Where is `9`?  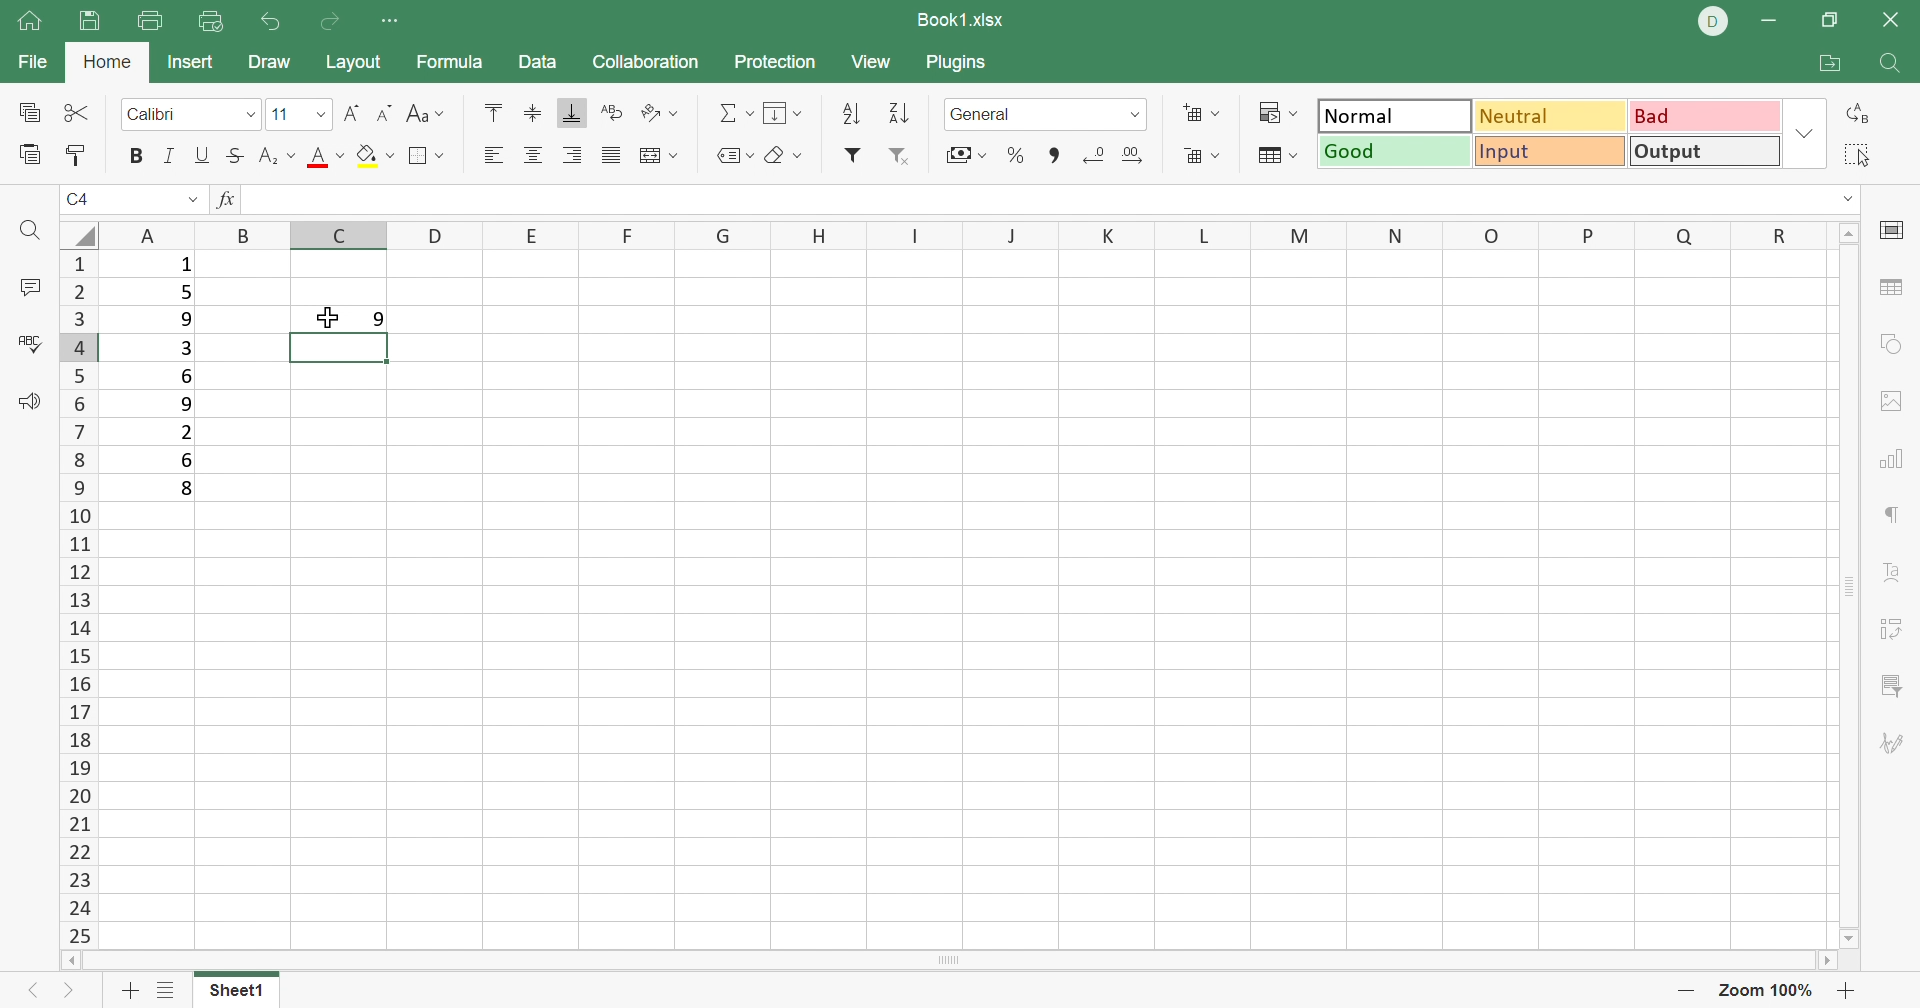 9 is located at coordinates (375, 319).